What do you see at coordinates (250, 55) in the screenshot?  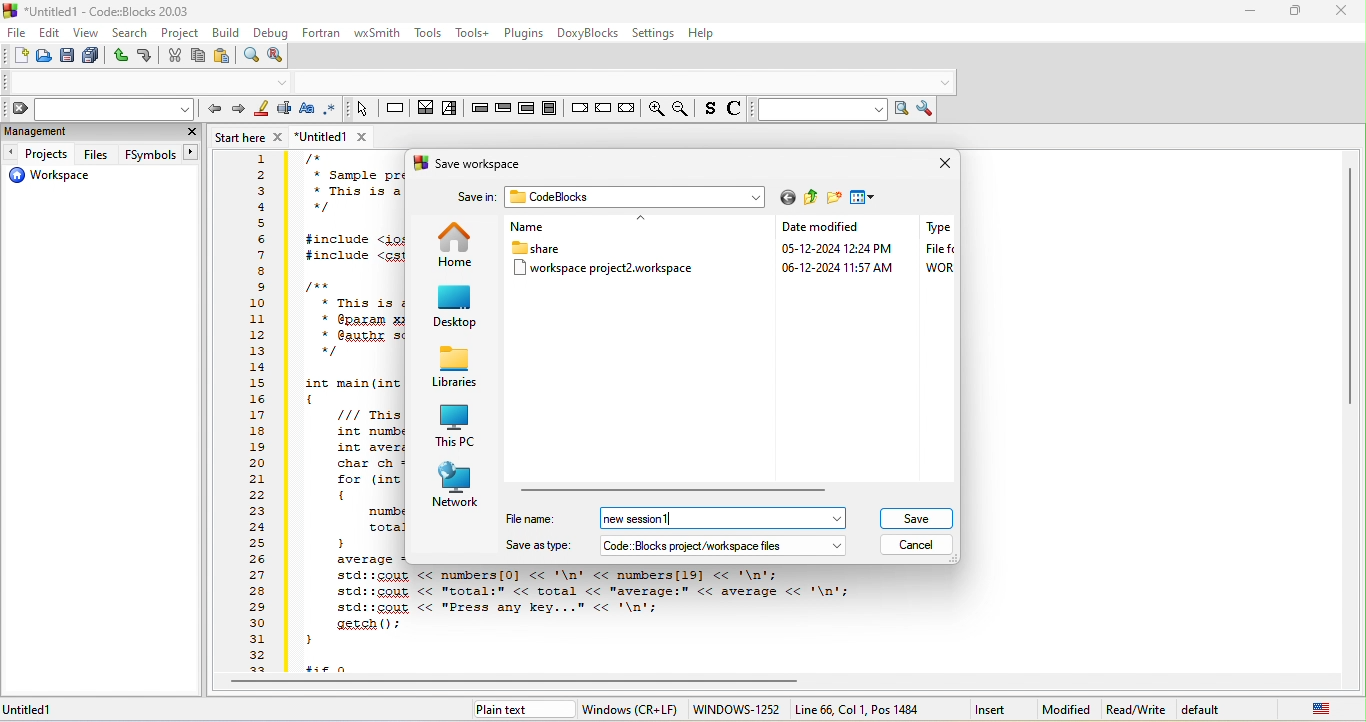 I see `find` at bounding box center [250, 55].